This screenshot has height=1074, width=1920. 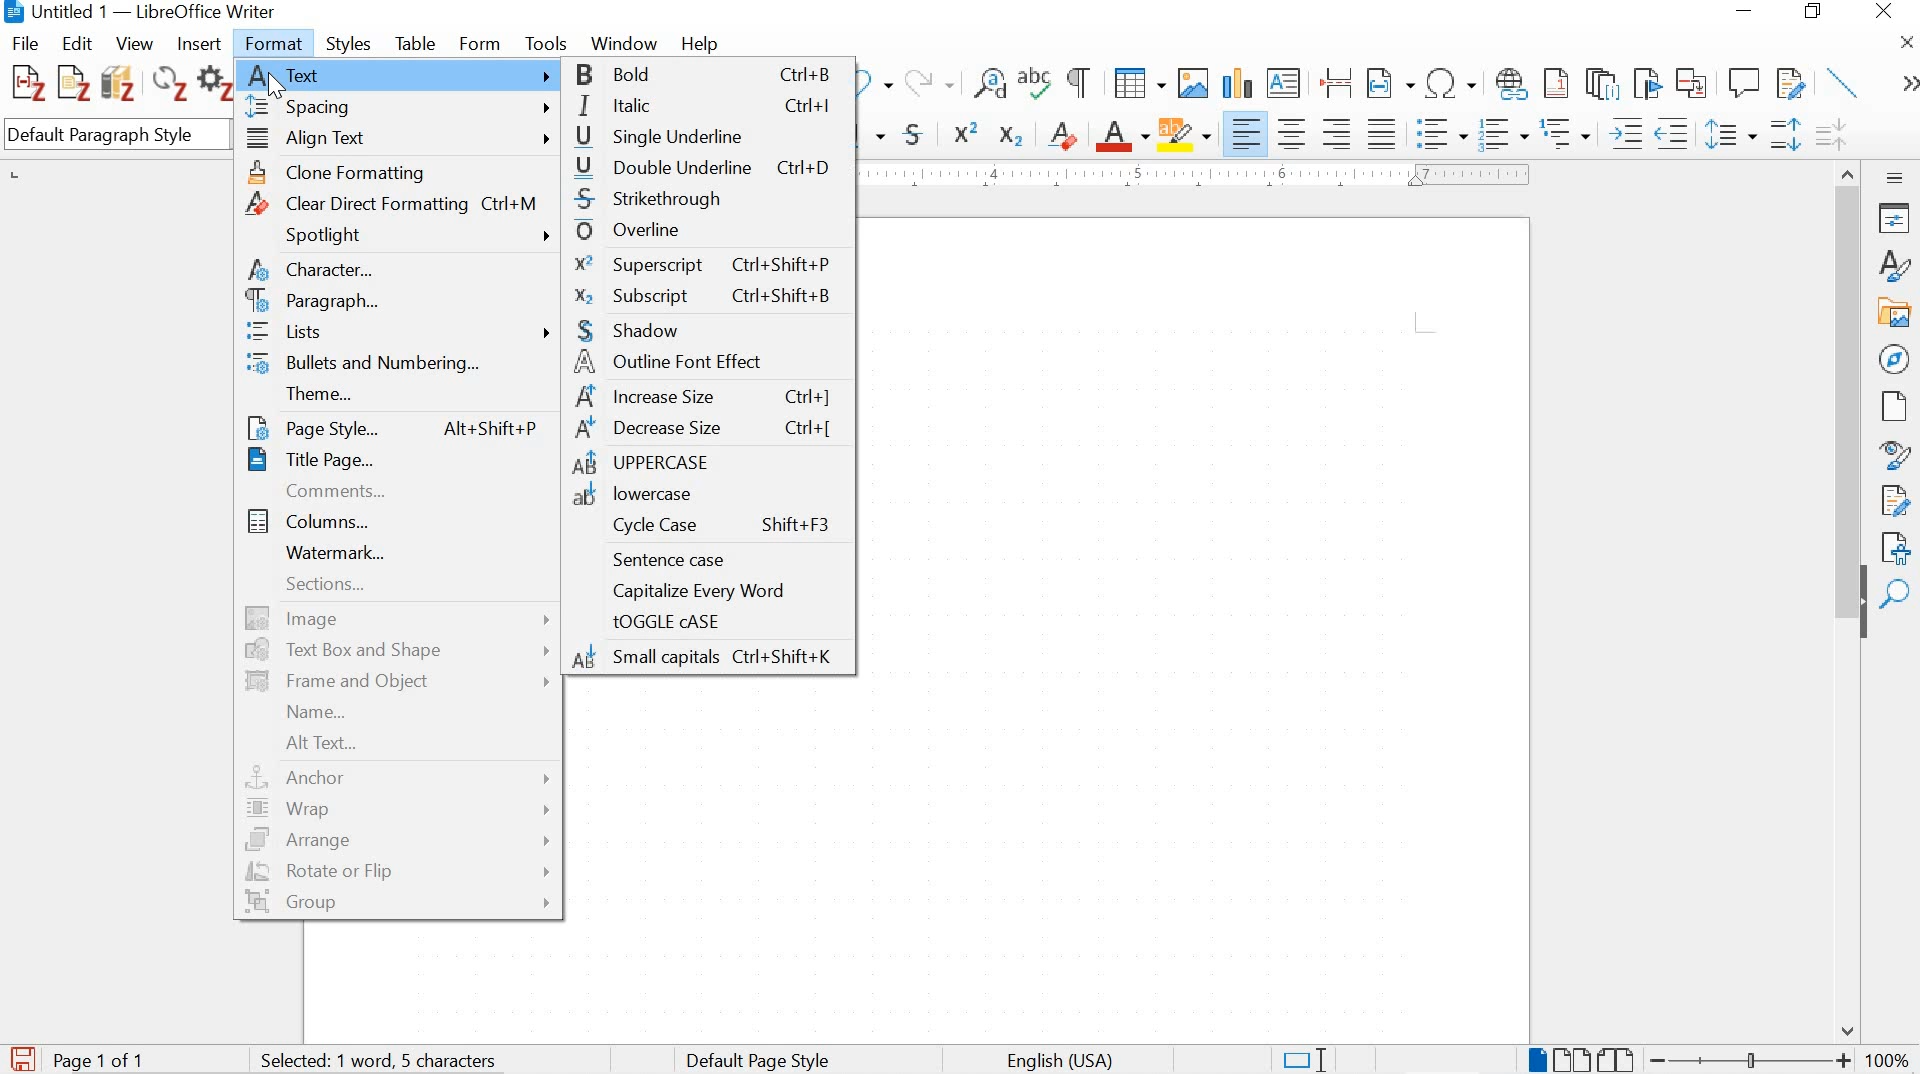 I want to click on strikethrough, so click(x=712, y=200).